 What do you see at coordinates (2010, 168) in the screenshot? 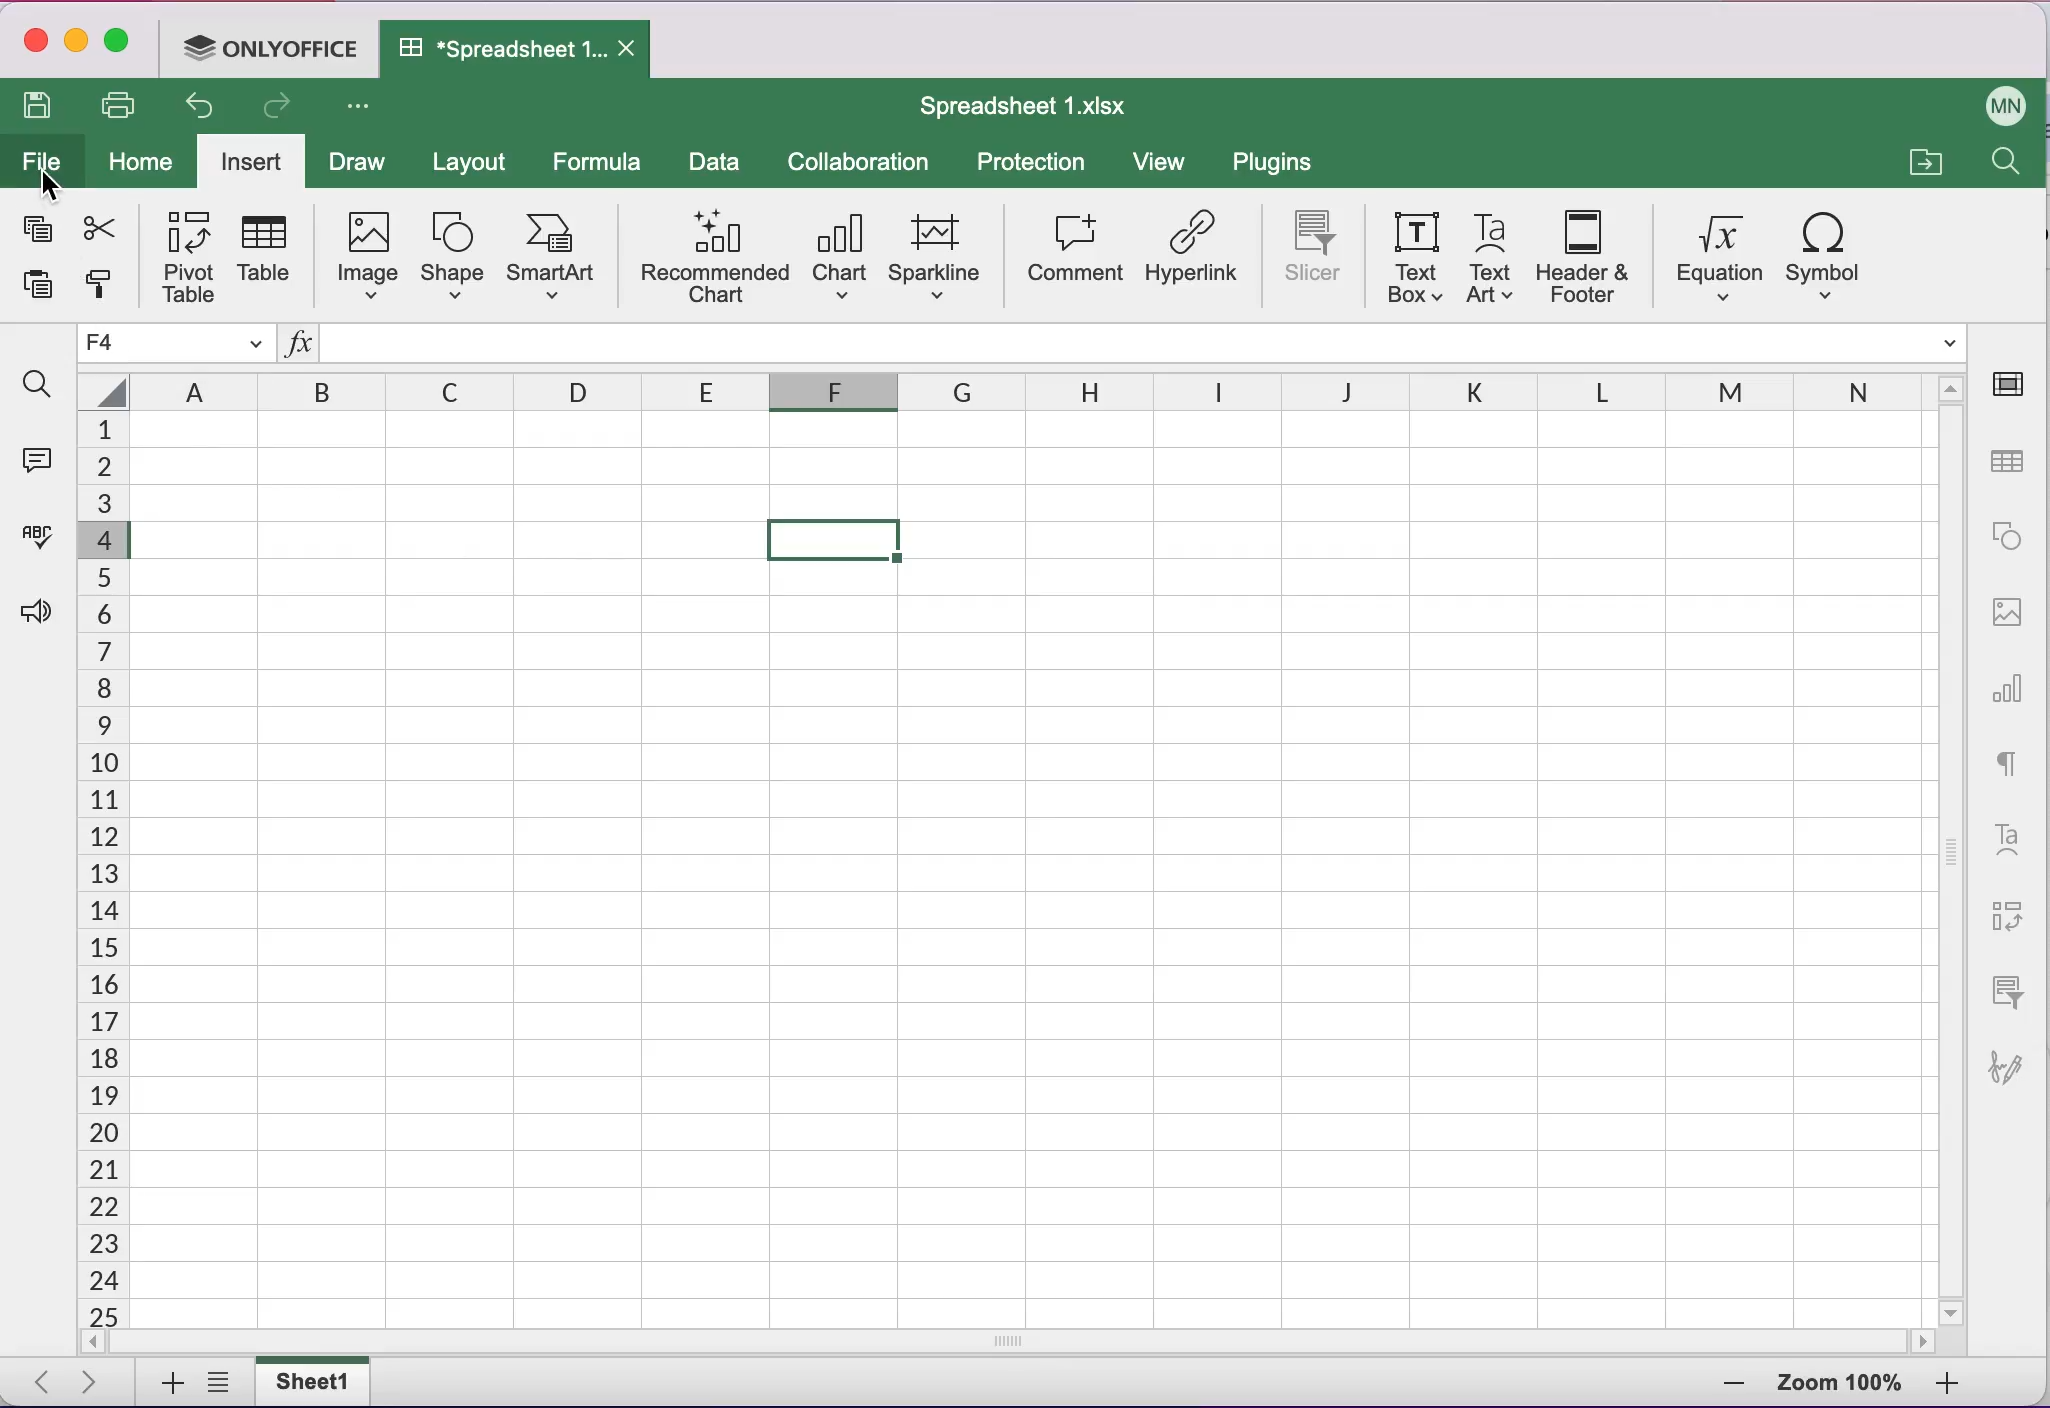
I see `find` at bounding box center [2010, 168].